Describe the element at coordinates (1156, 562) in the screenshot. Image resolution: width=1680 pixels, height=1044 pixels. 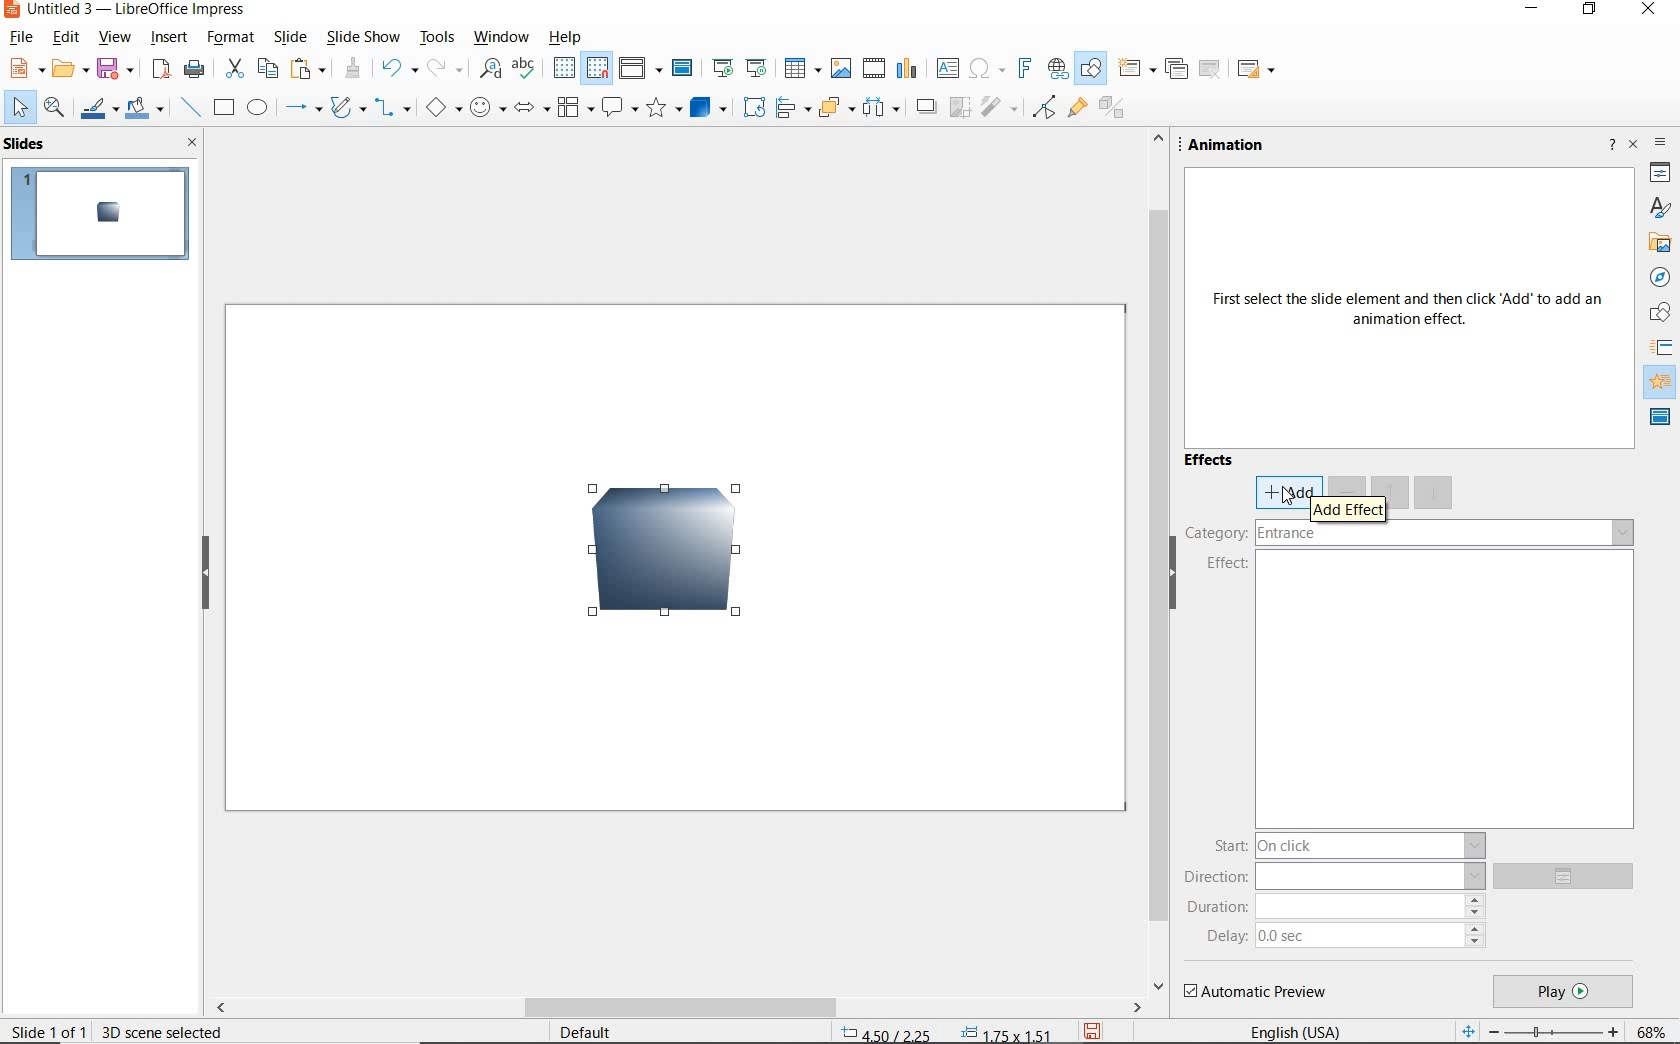
I see `SCROLLBAR` at that location.